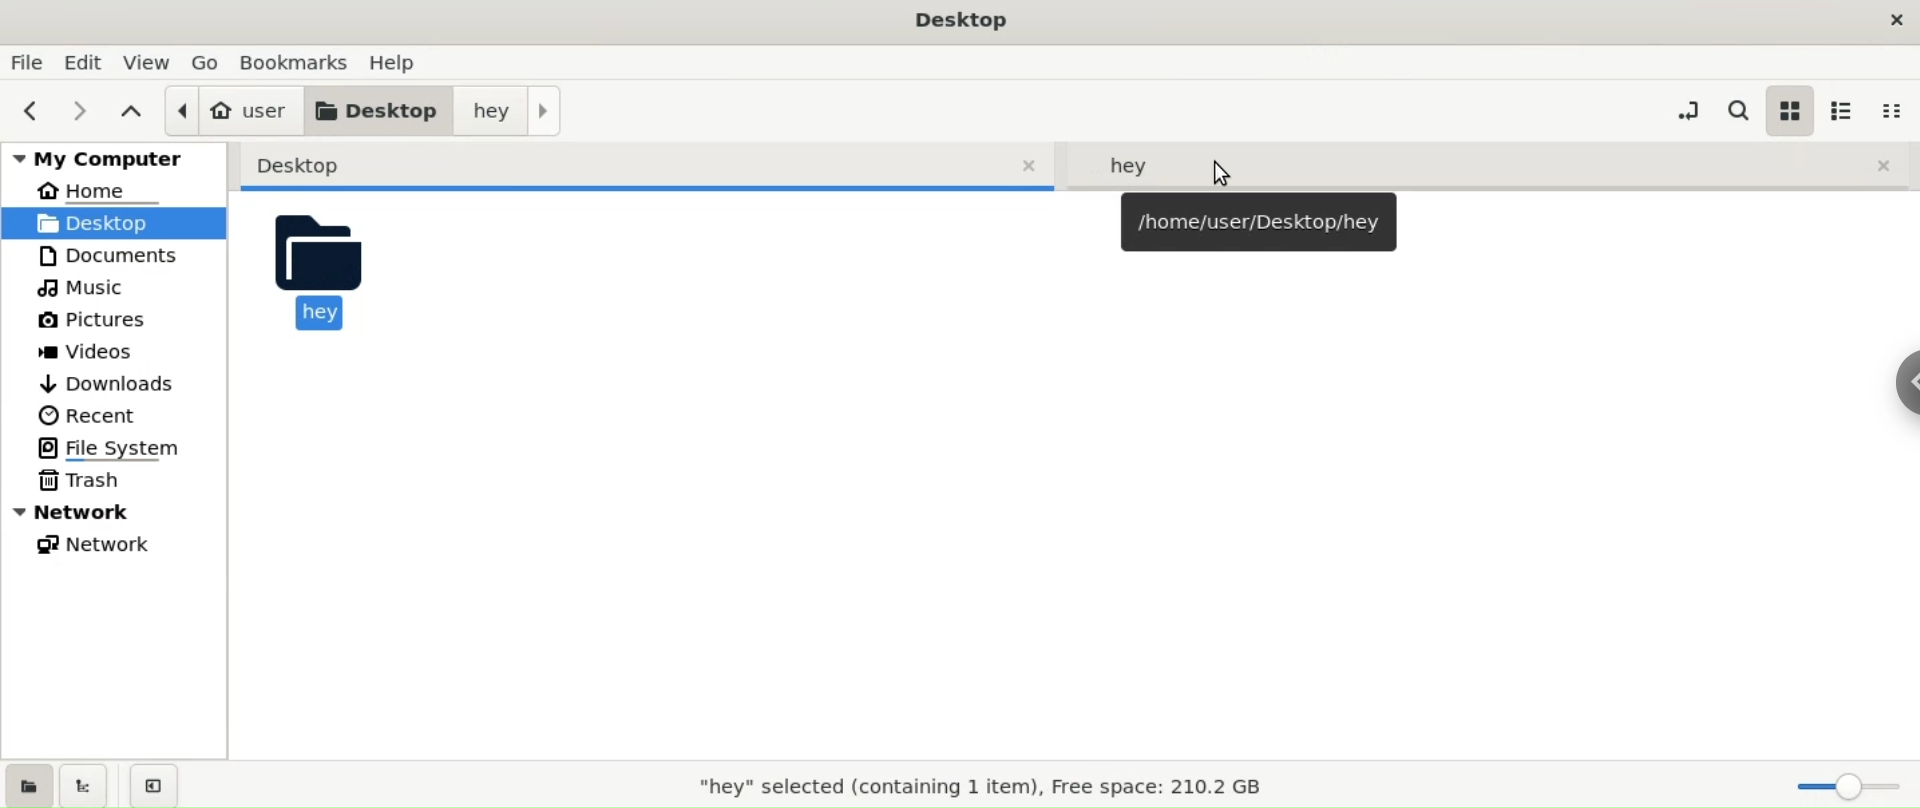 This screenshot has height=808, width=1920. I want to click on help, so click(402, 62).